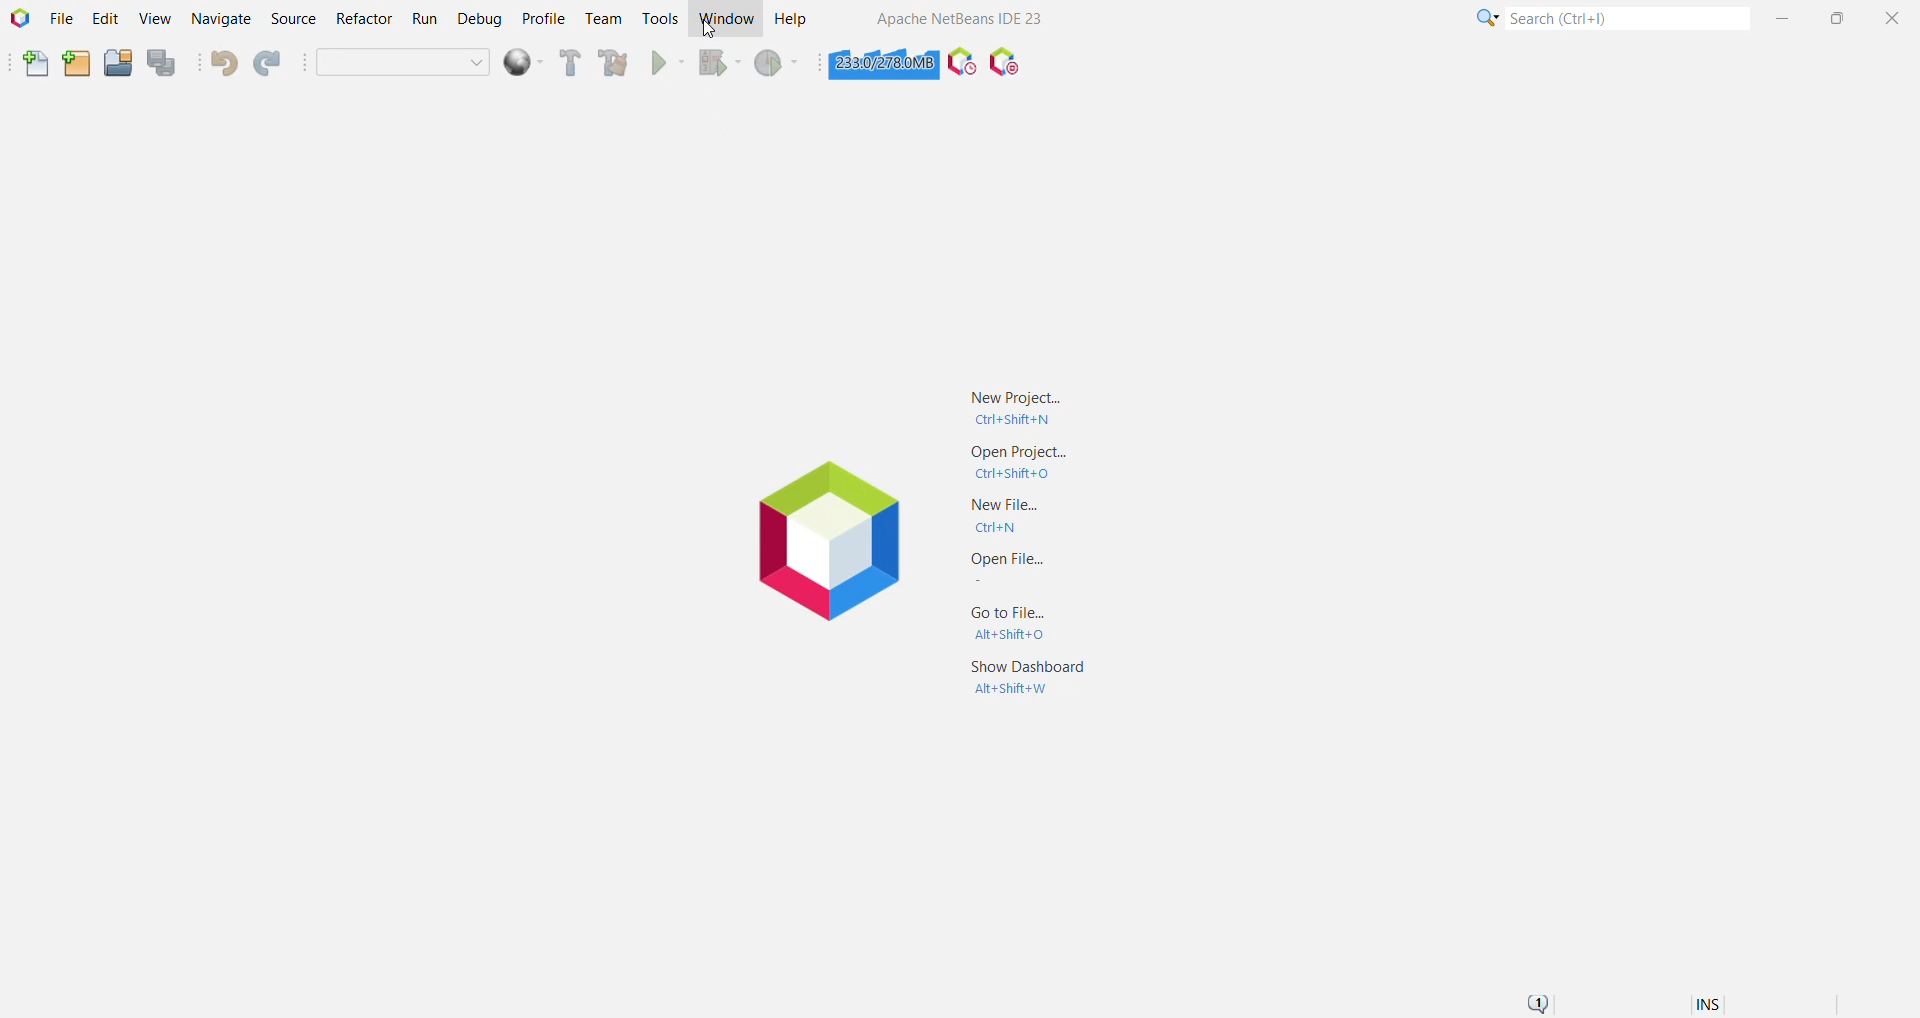 Image resolution: width=1920 pixels, height=1018 pixels. I want to click on , so click(527, 64).